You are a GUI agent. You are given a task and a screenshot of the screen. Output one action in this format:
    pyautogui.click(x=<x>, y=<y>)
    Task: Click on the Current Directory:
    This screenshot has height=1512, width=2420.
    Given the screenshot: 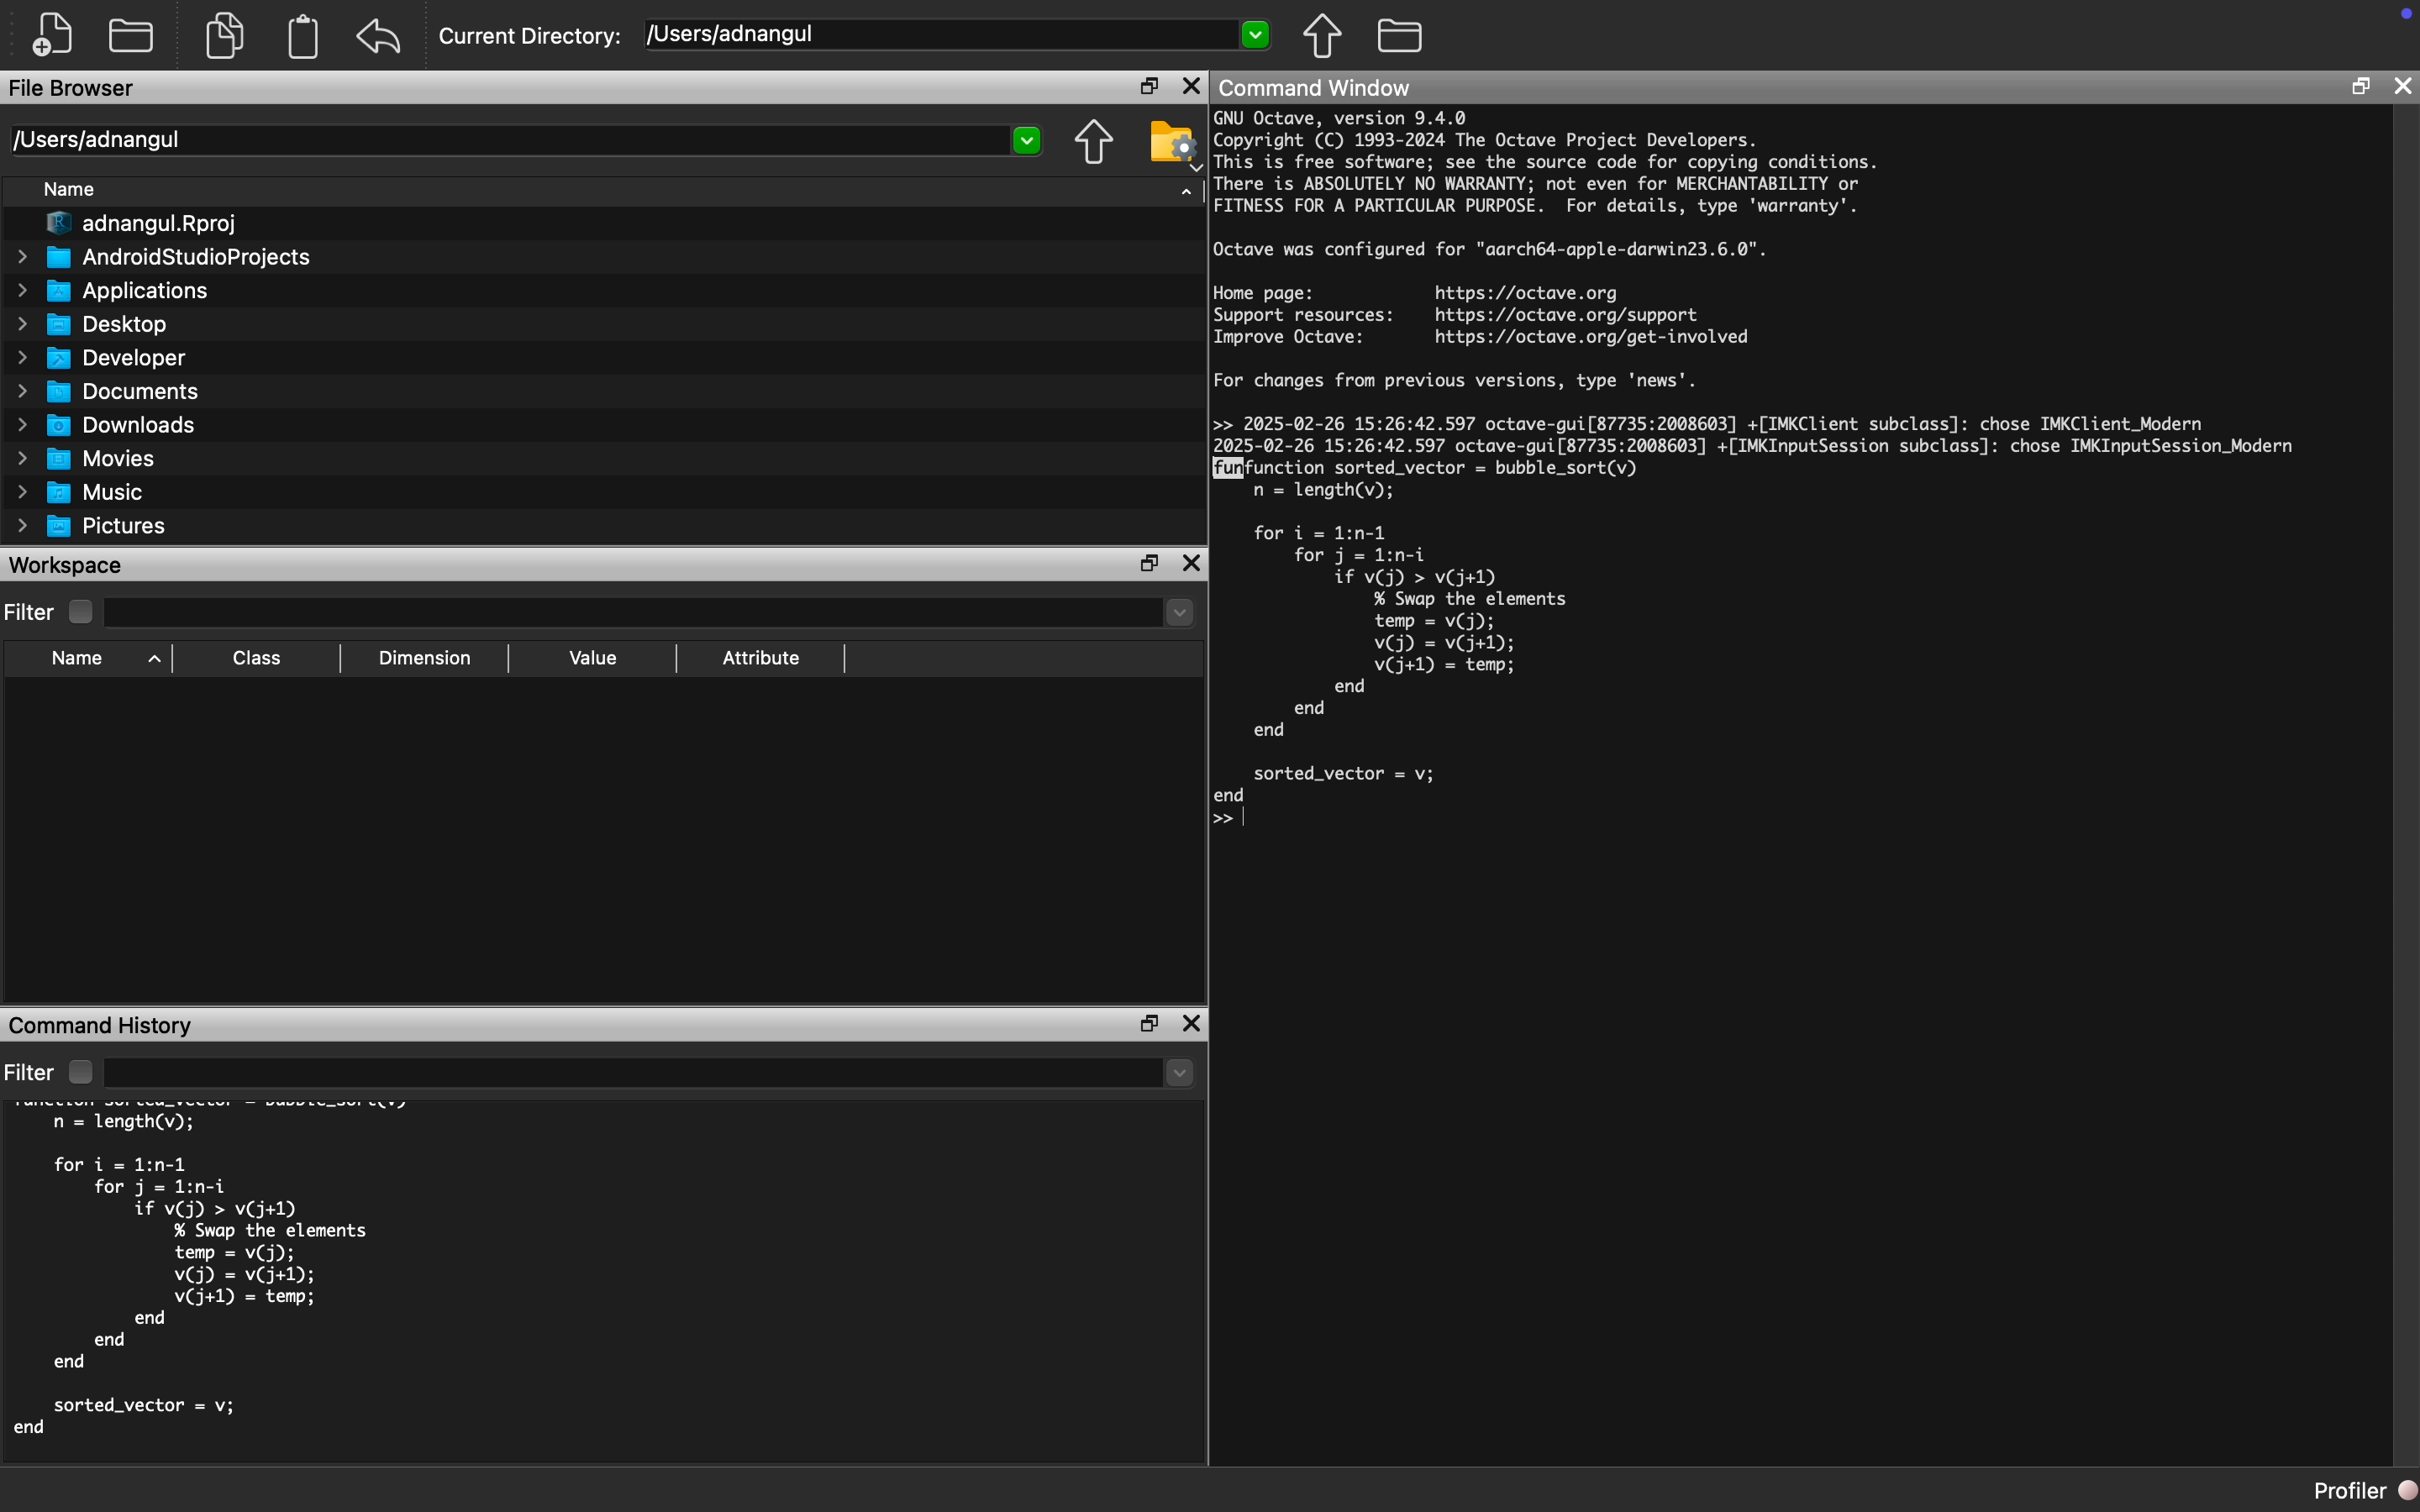 What is the action you would take?
    pyautogui.click(x=534, y=37)
    